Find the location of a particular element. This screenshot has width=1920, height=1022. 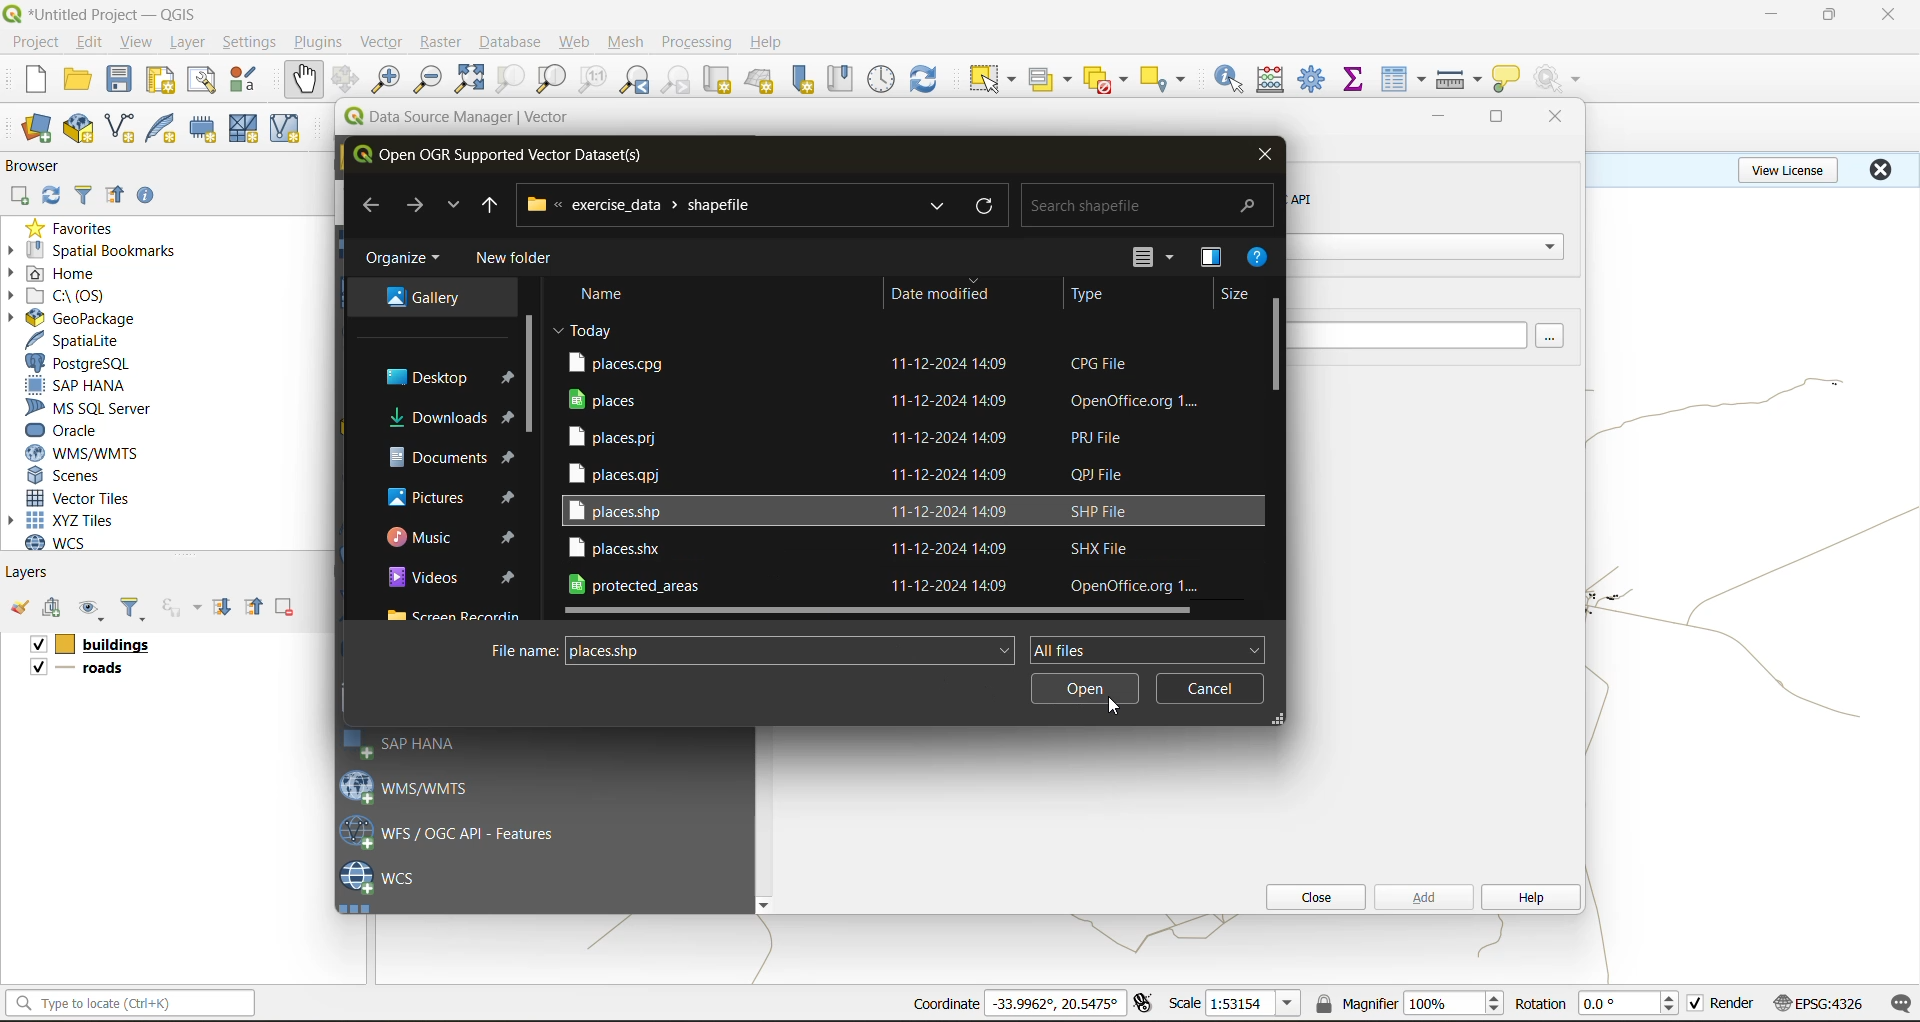

new shapefile layer is located at coordinates (121, 130).